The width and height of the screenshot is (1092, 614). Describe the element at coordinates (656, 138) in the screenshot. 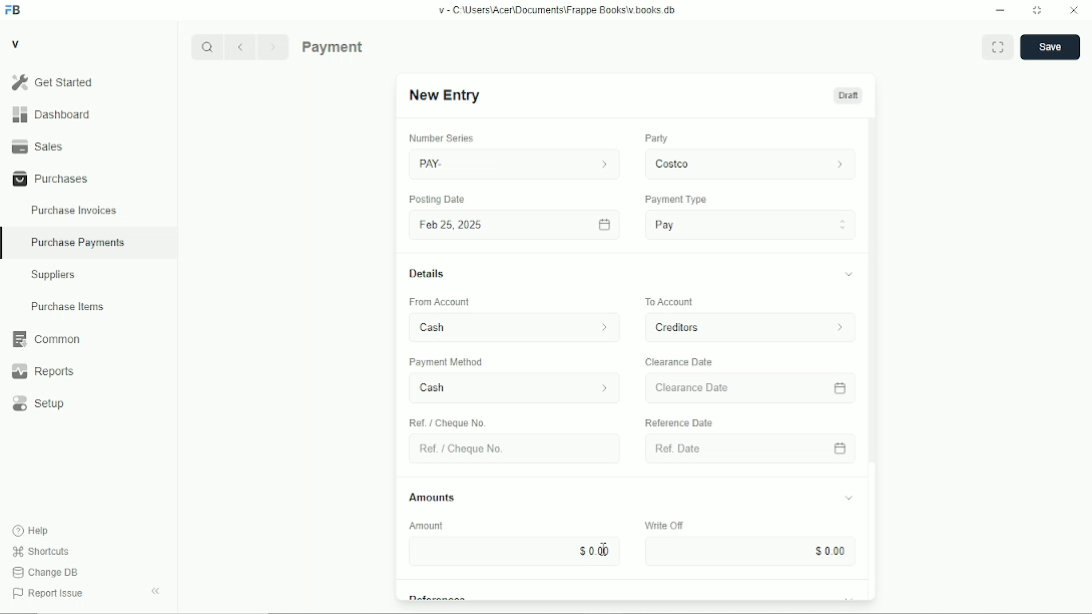

I see `Party` at that location.